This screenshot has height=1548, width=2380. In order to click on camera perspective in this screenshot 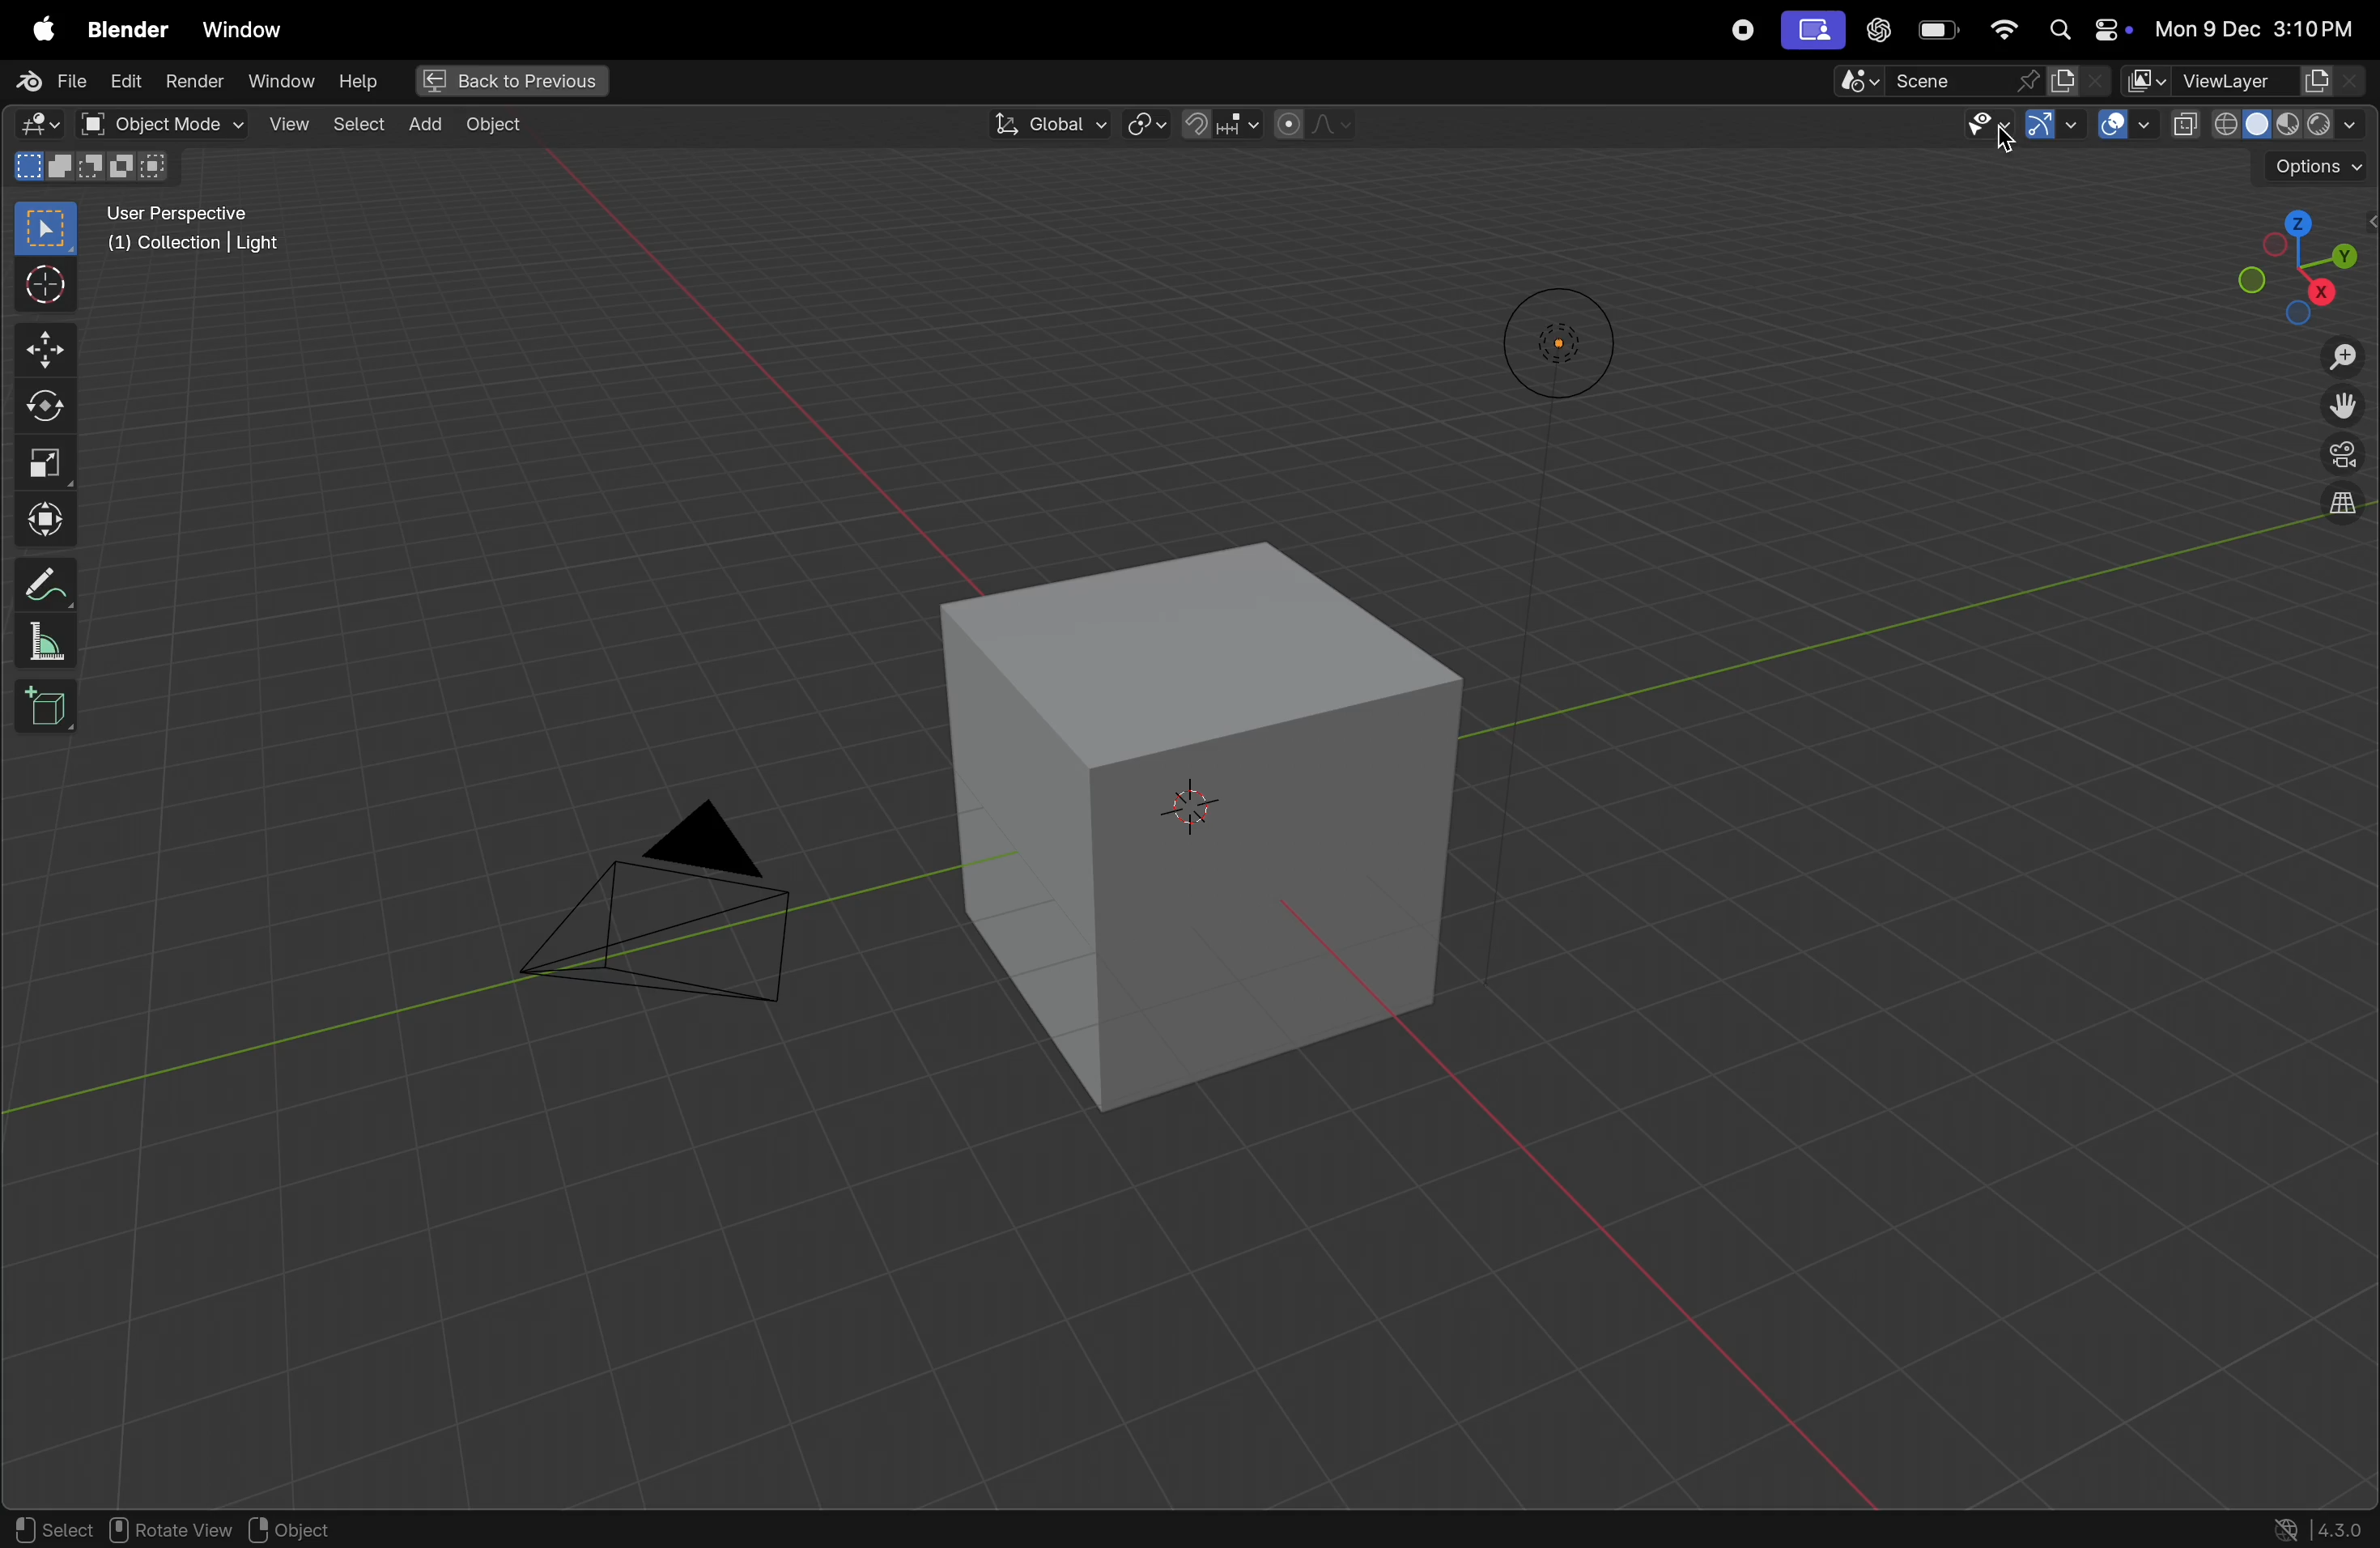, I will do `click(2340, 457)`.